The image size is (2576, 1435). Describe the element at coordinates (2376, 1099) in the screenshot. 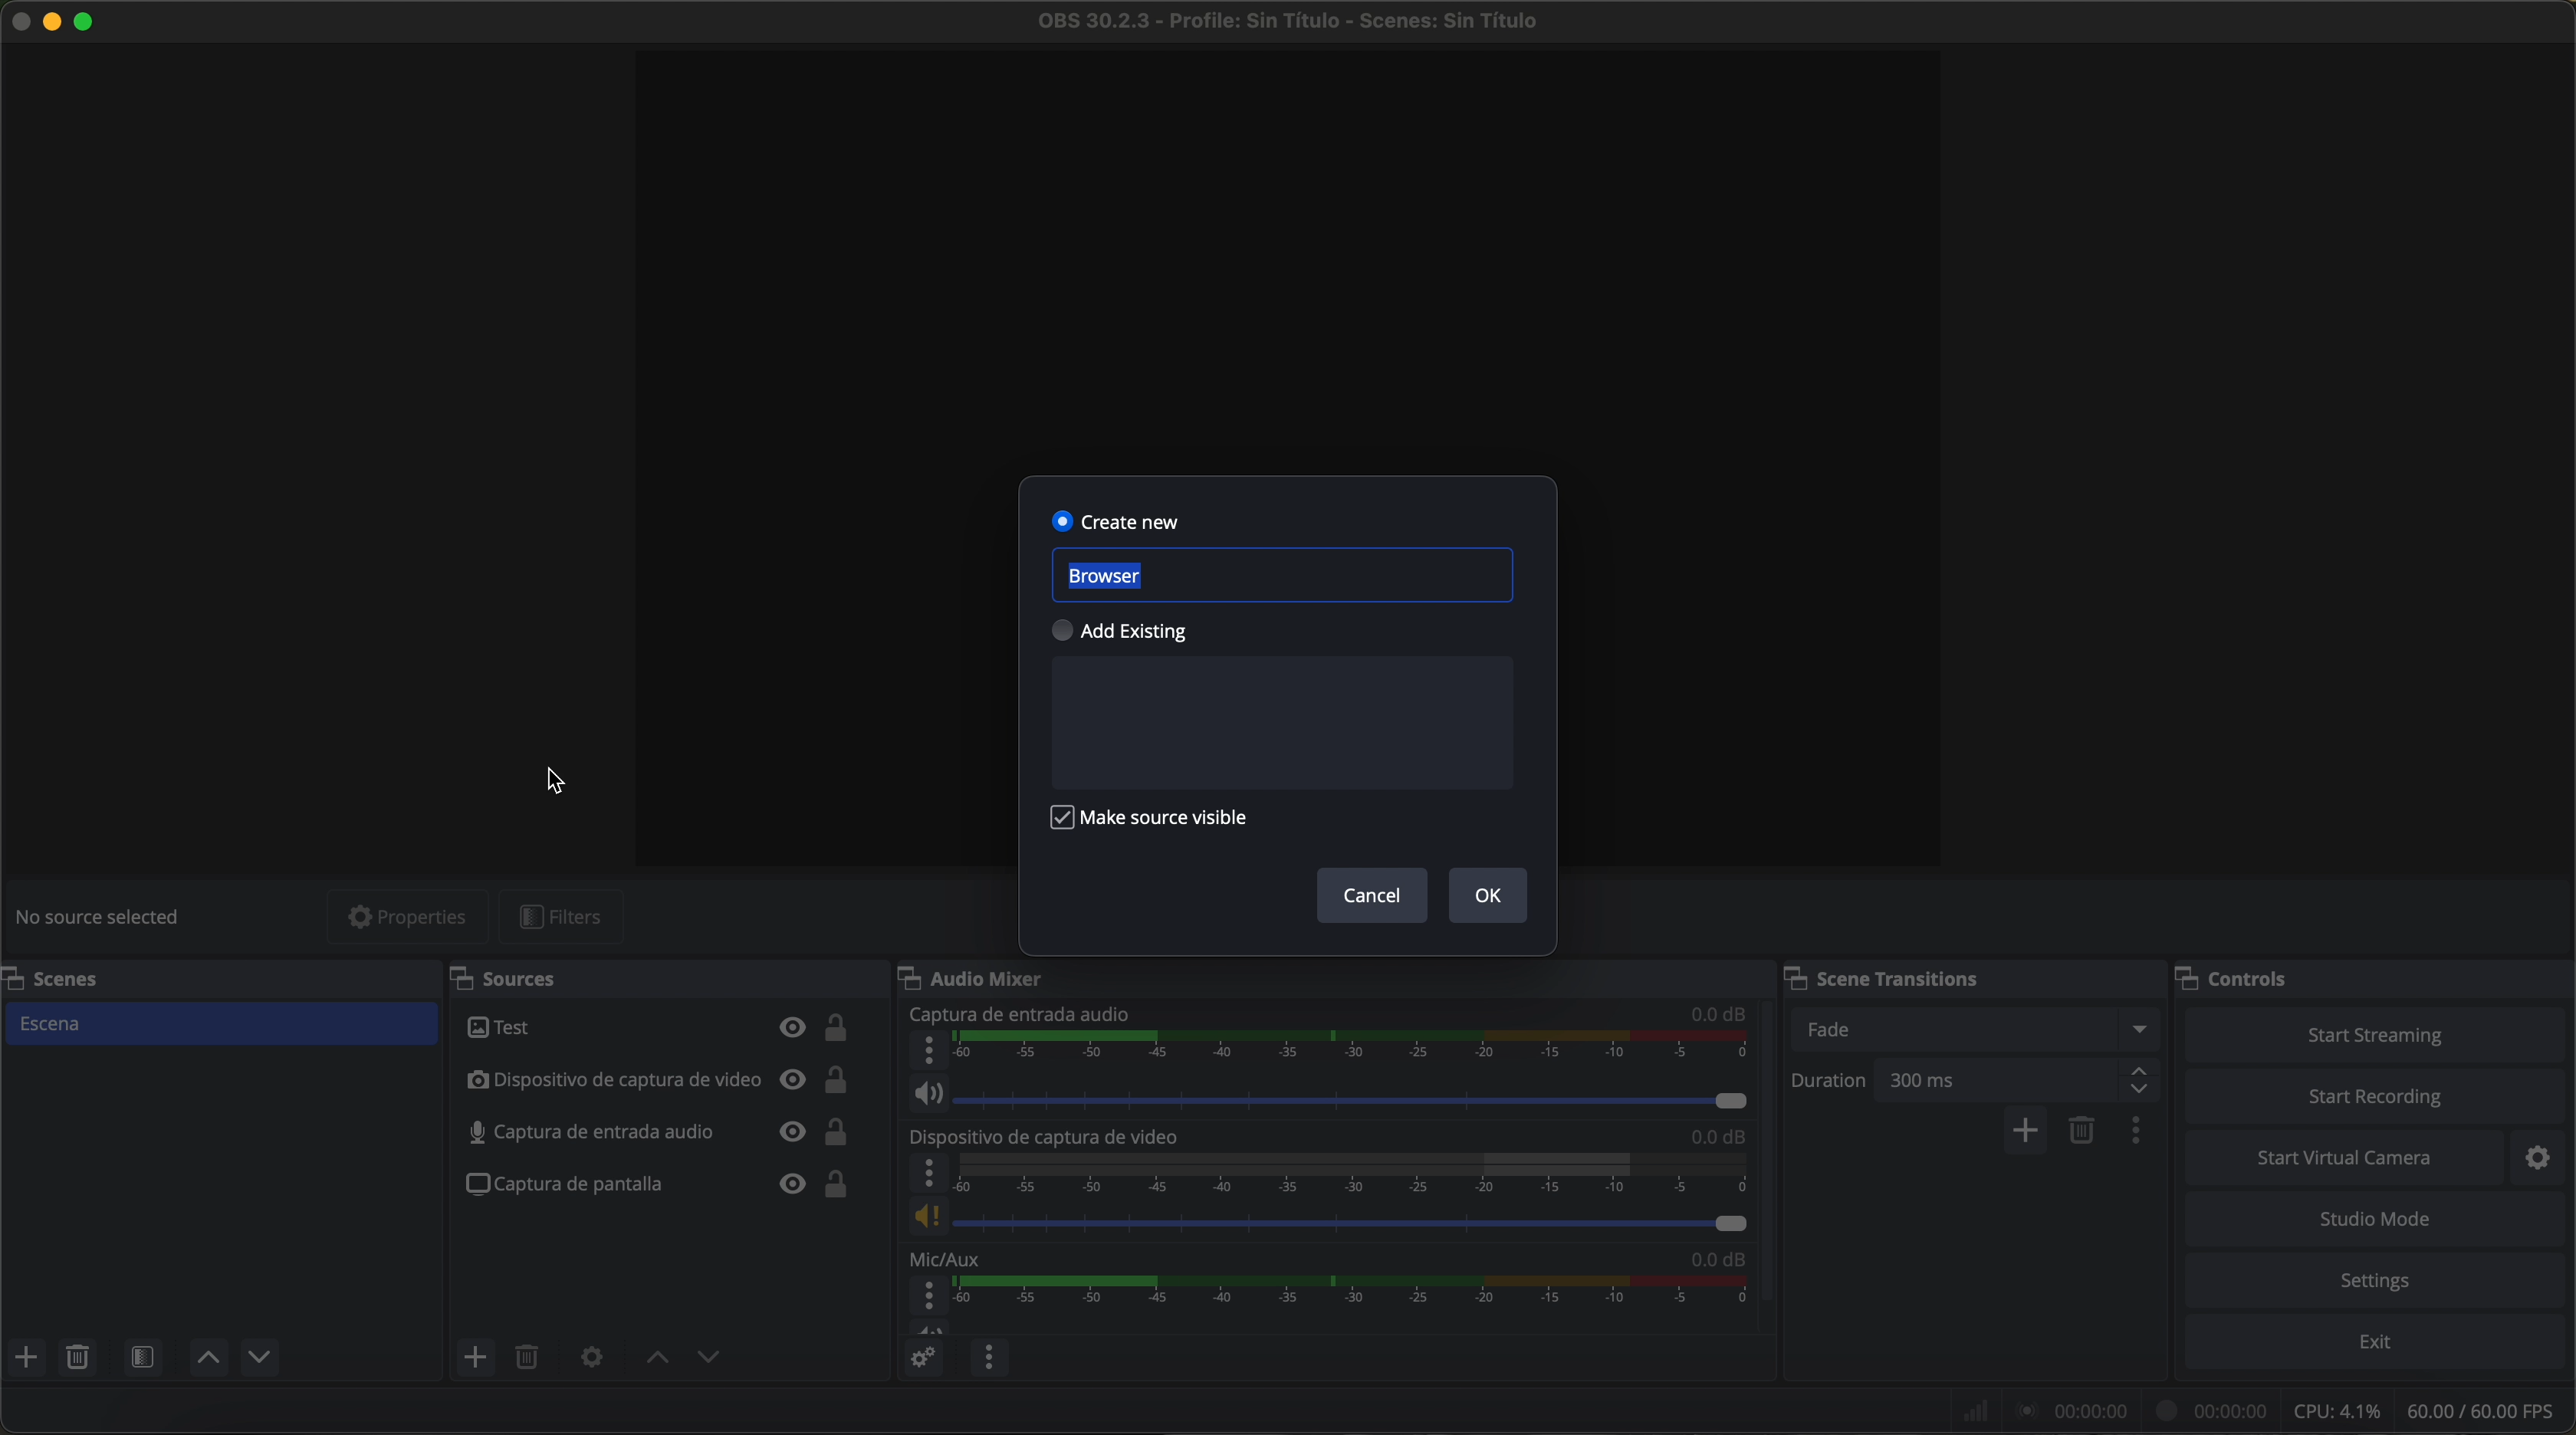

I see `start recording` at that location.